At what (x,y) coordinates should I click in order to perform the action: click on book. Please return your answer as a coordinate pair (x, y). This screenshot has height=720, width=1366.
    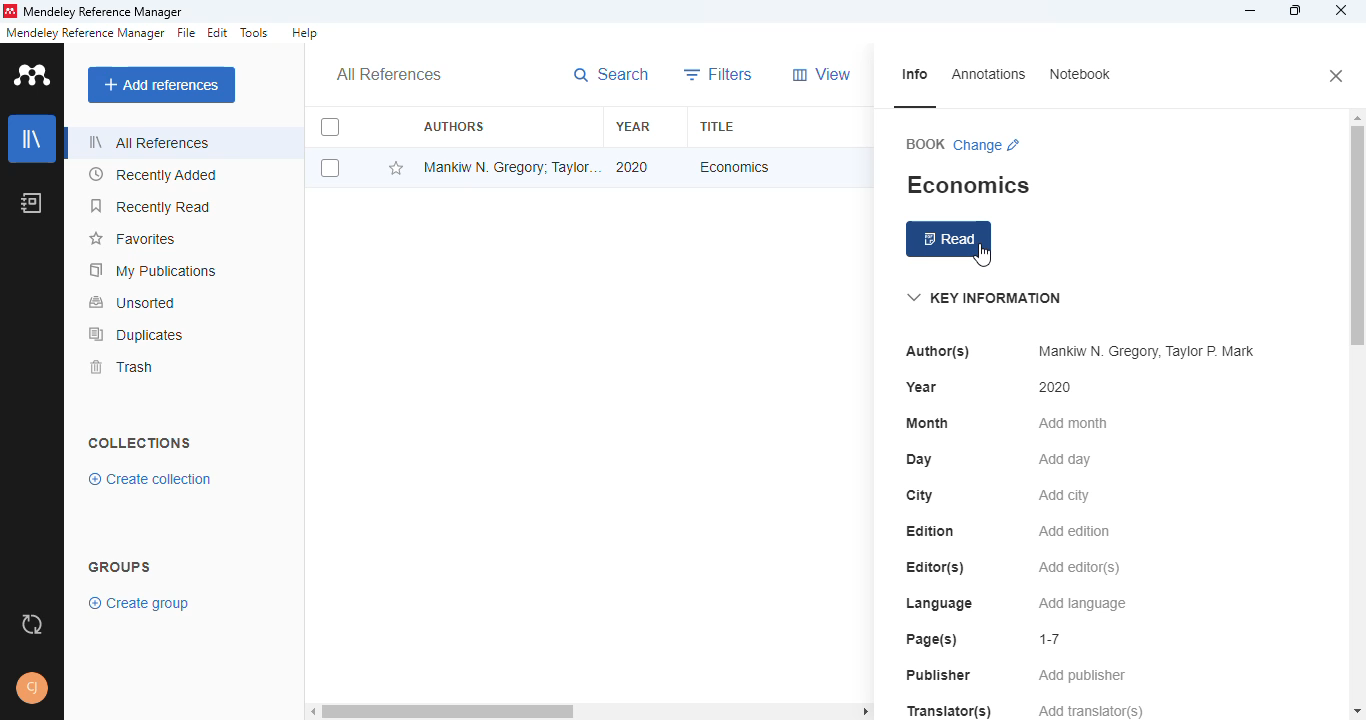
    Looking at the image, I should click on (925, 145).